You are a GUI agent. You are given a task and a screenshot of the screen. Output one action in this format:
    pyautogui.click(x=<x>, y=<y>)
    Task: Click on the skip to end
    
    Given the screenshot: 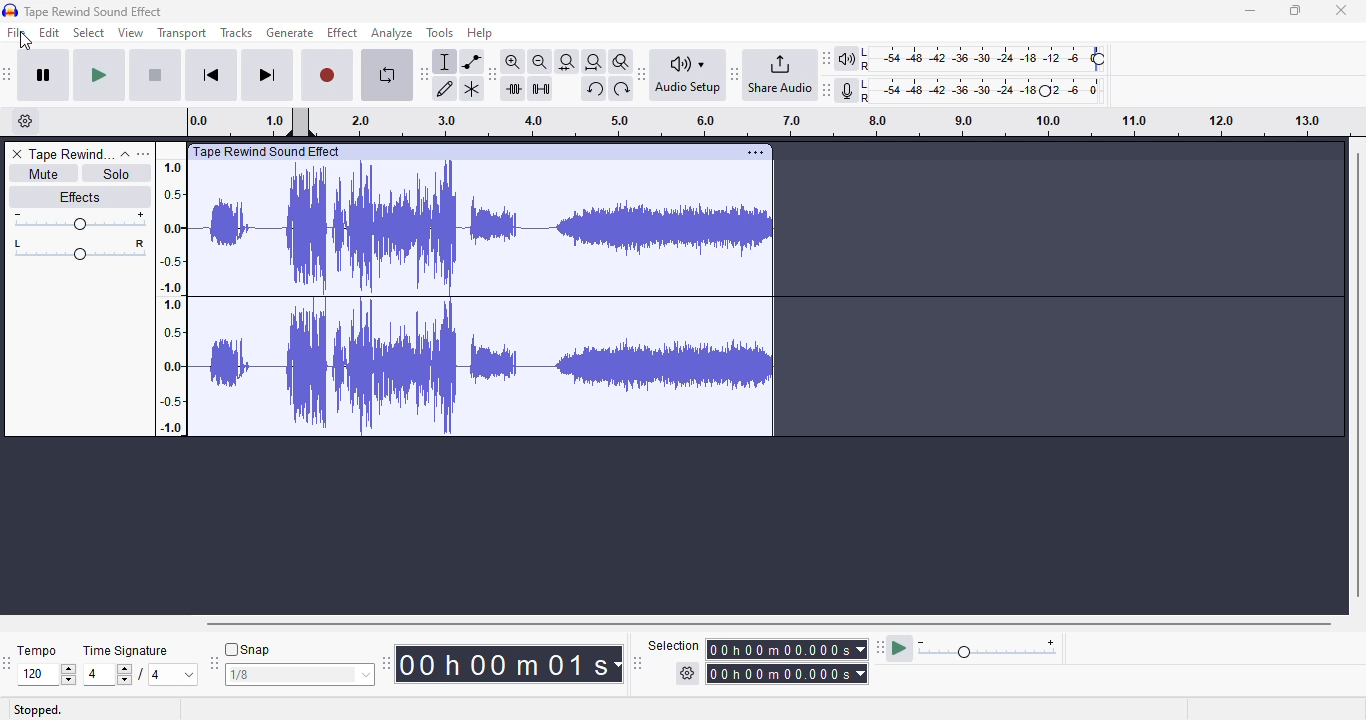 What is the action you would take?
    pyautogui.click(x=268, y=76)
    